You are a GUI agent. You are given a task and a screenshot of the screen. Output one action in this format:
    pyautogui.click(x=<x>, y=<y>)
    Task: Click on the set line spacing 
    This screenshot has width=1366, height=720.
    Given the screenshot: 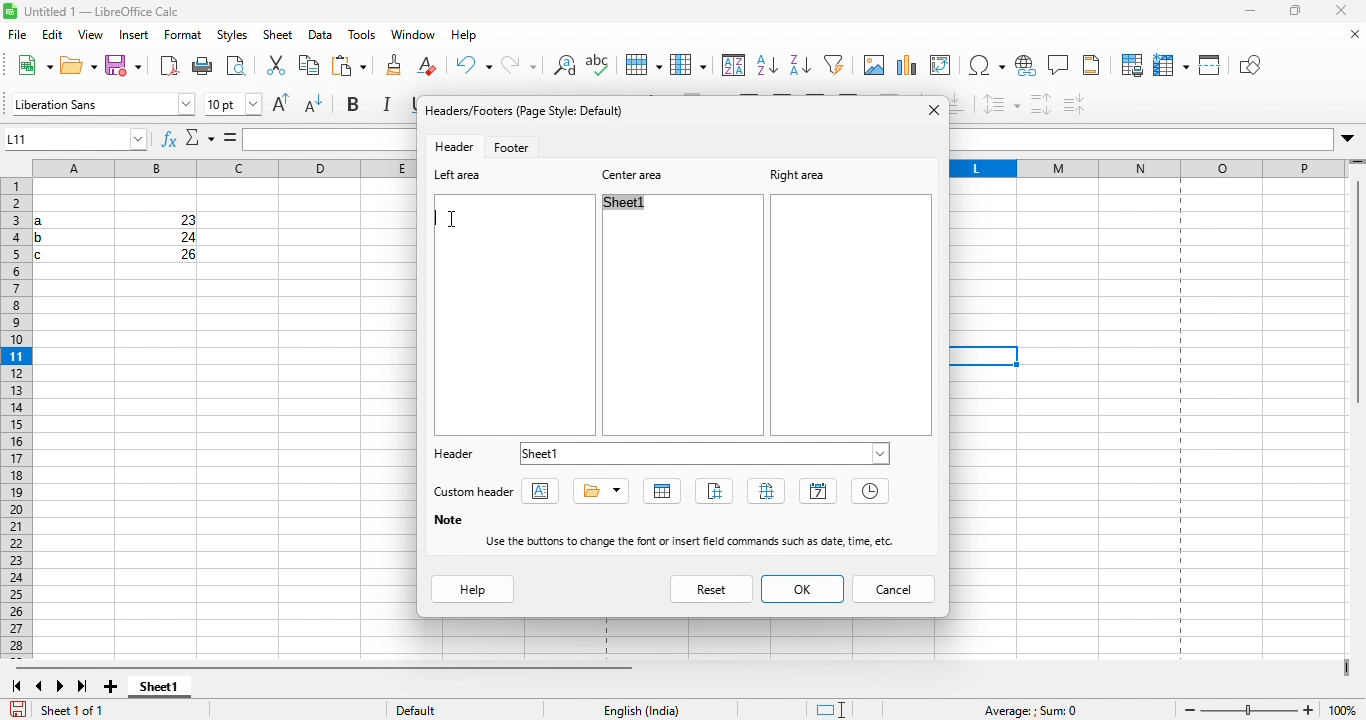 What is the action you would take?
    pyautogui.click(x=1002, y=105)
    